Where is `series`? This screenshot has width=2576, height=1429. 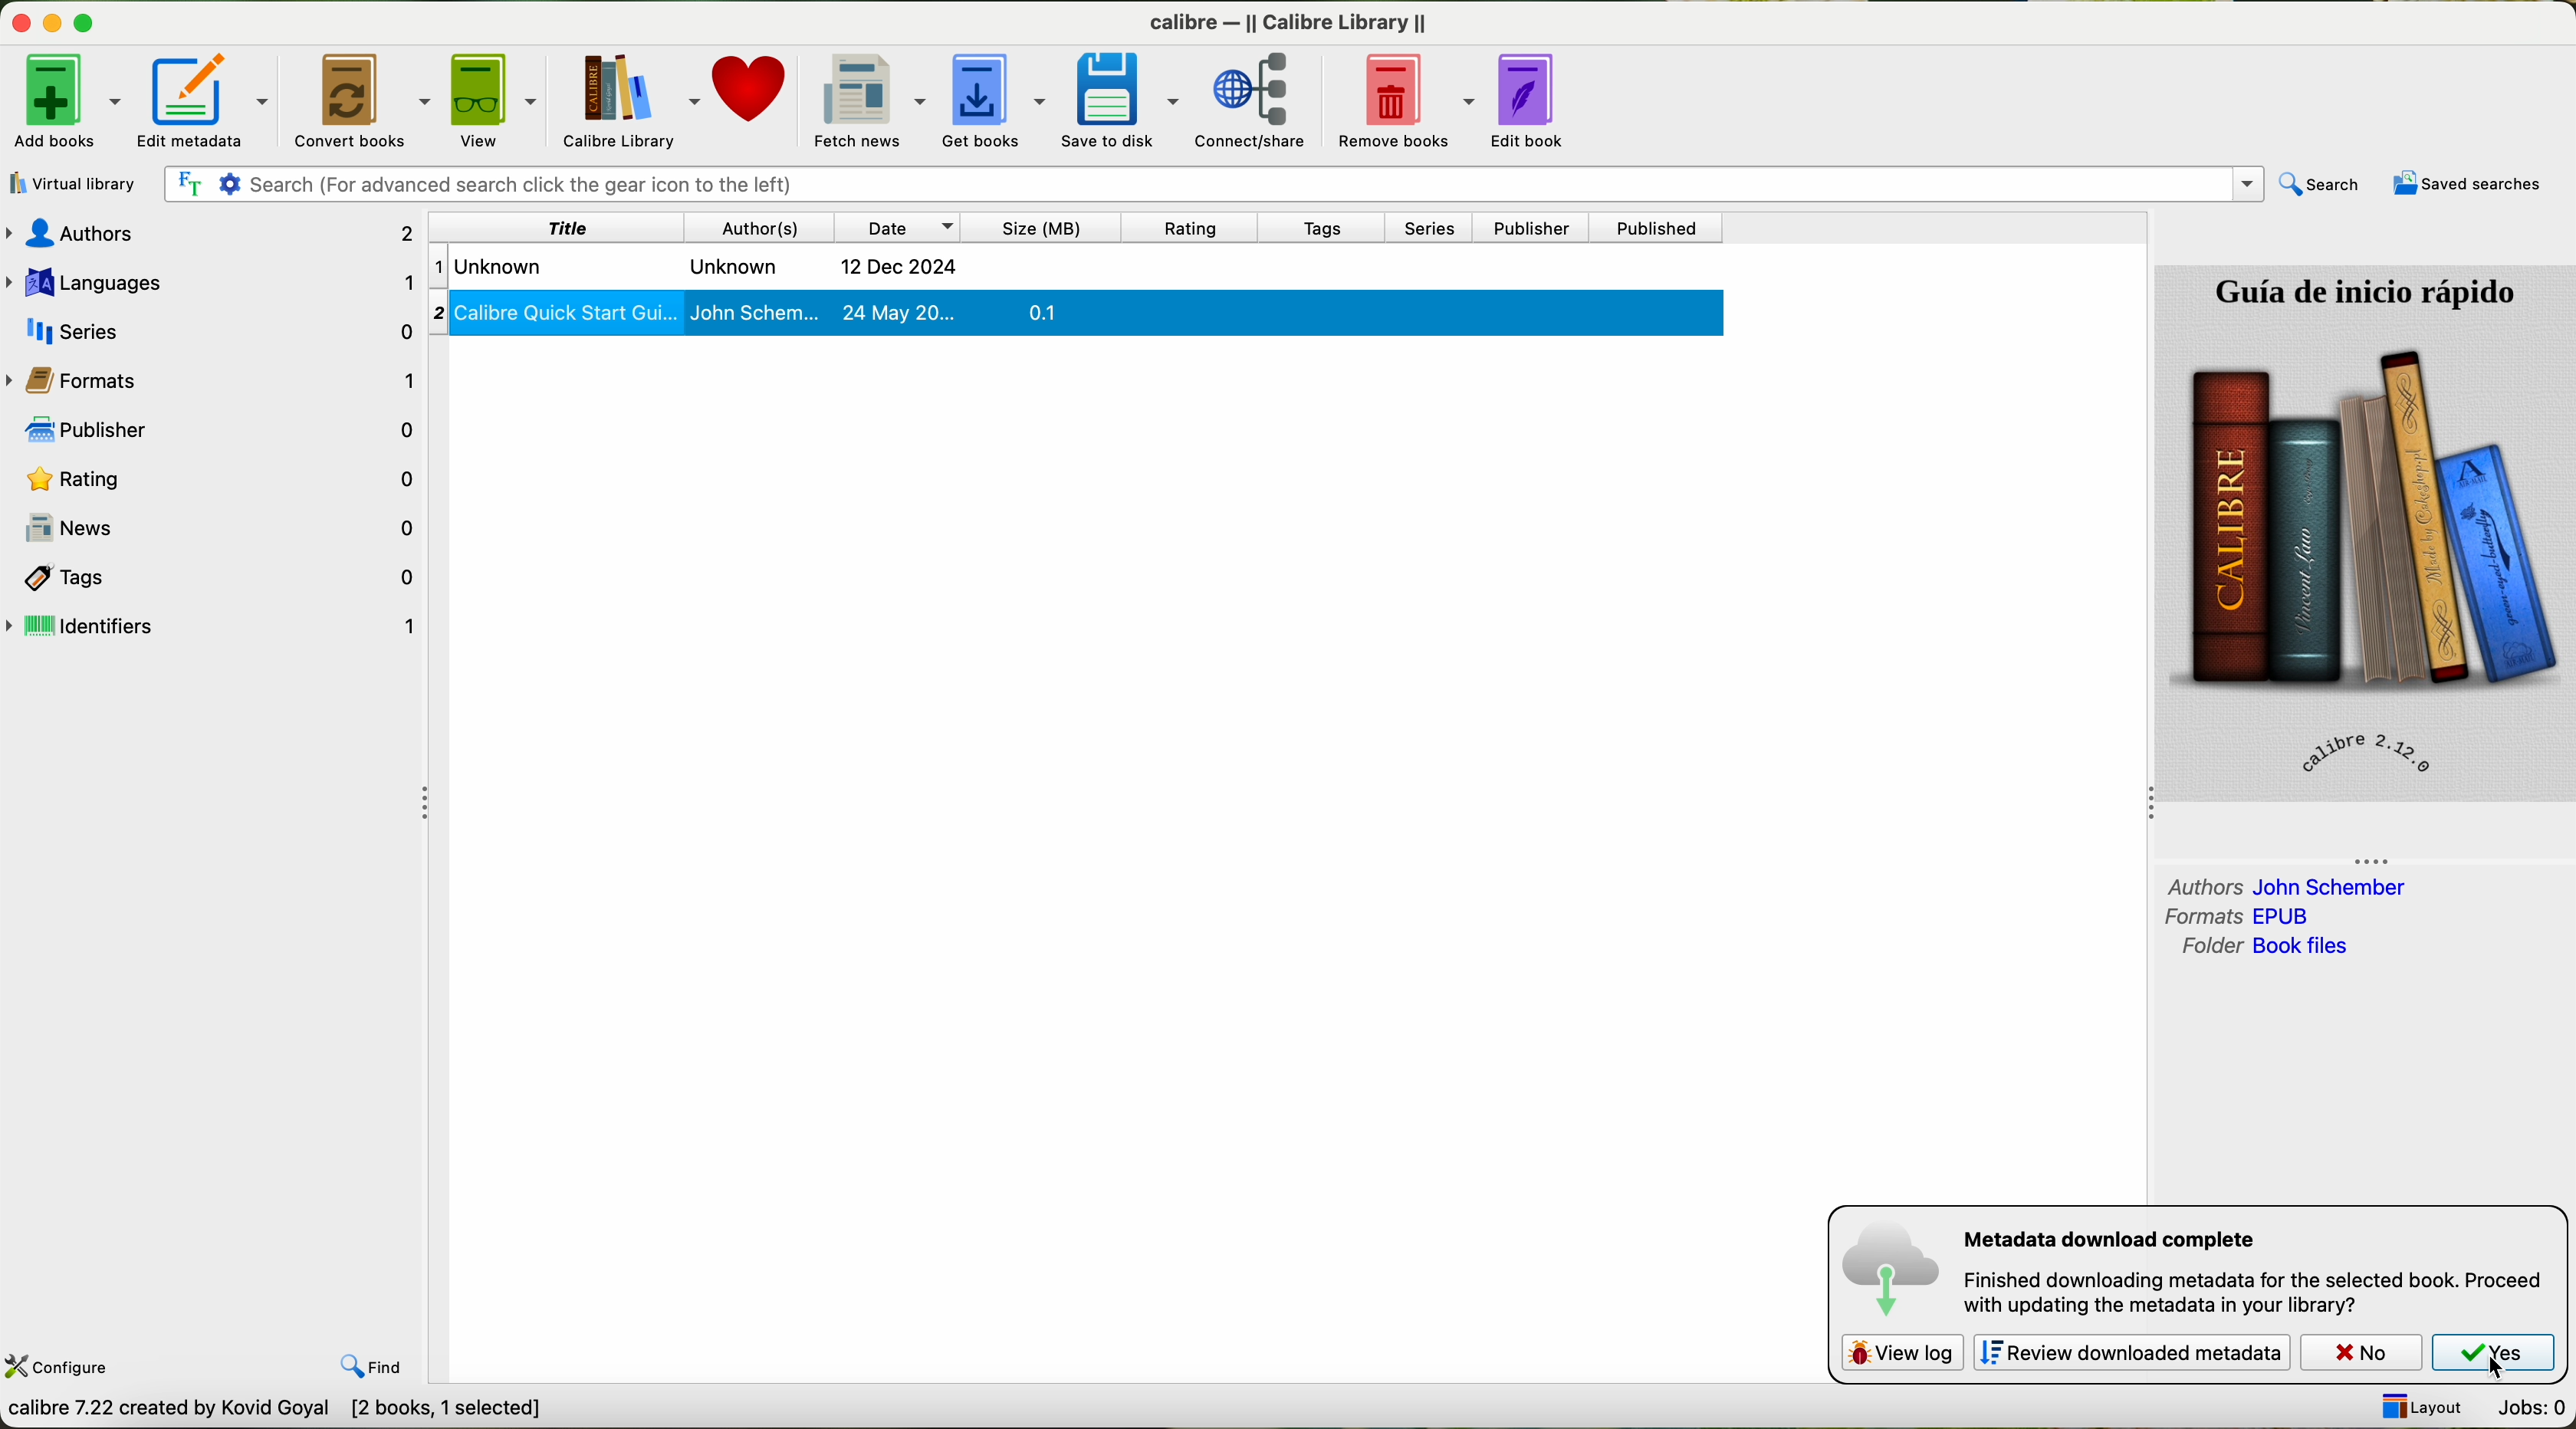 series is located at coordinates (216, 330).